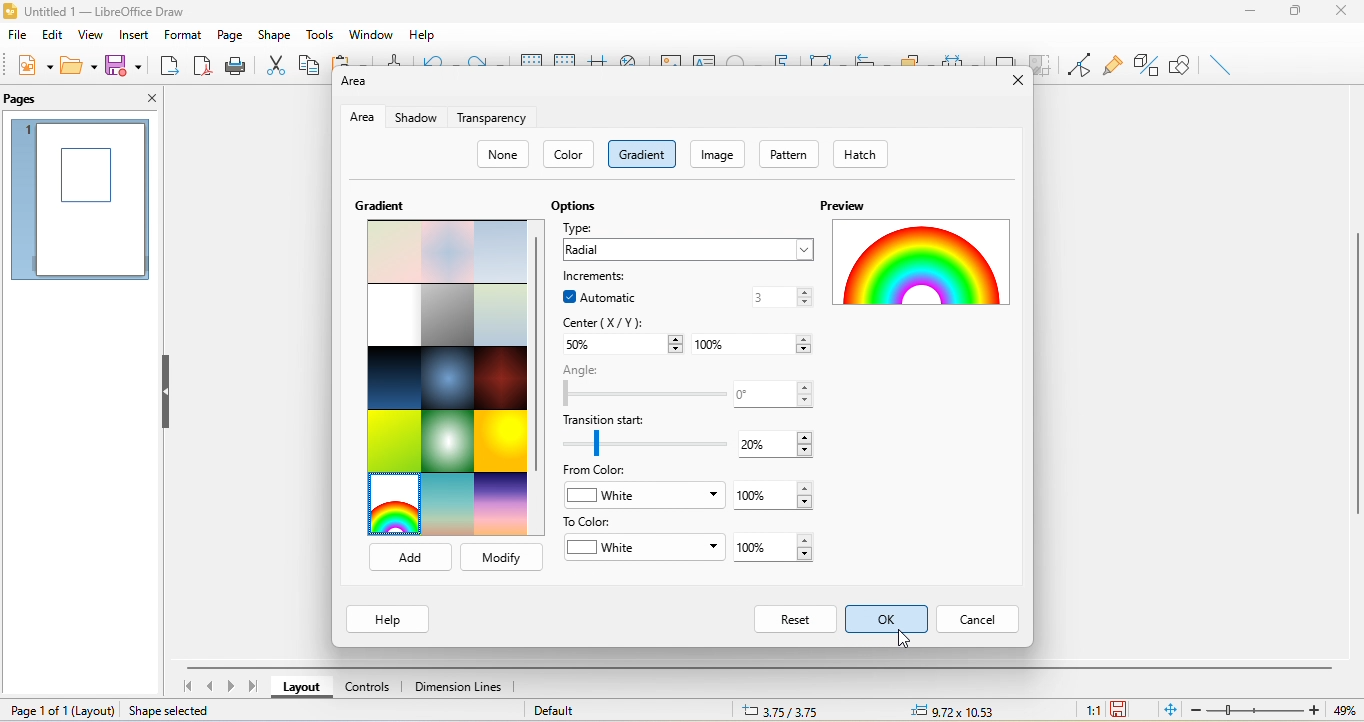 The height and width of the screenshot is (722, 1364). I want to click on modify, so click(501, 558).